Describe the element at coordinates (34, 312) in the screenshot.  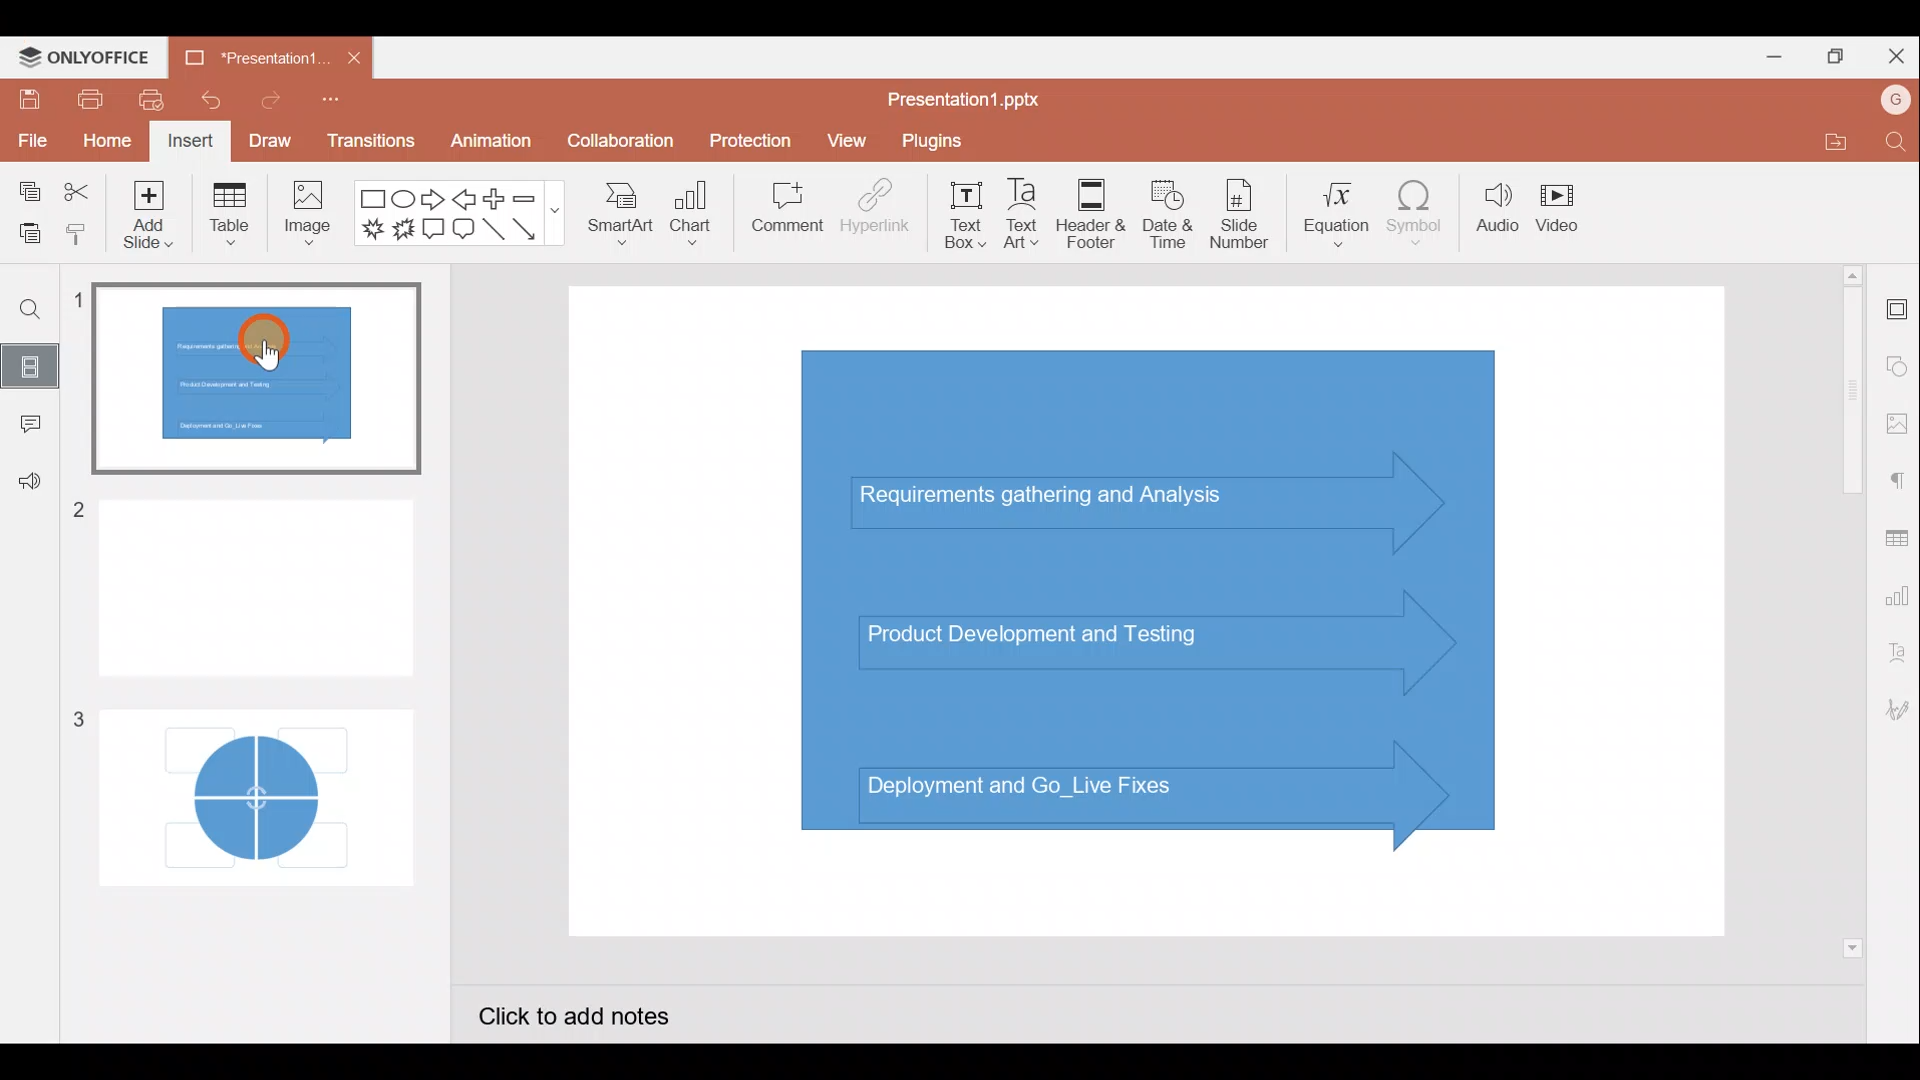
I see `Find` at that location.